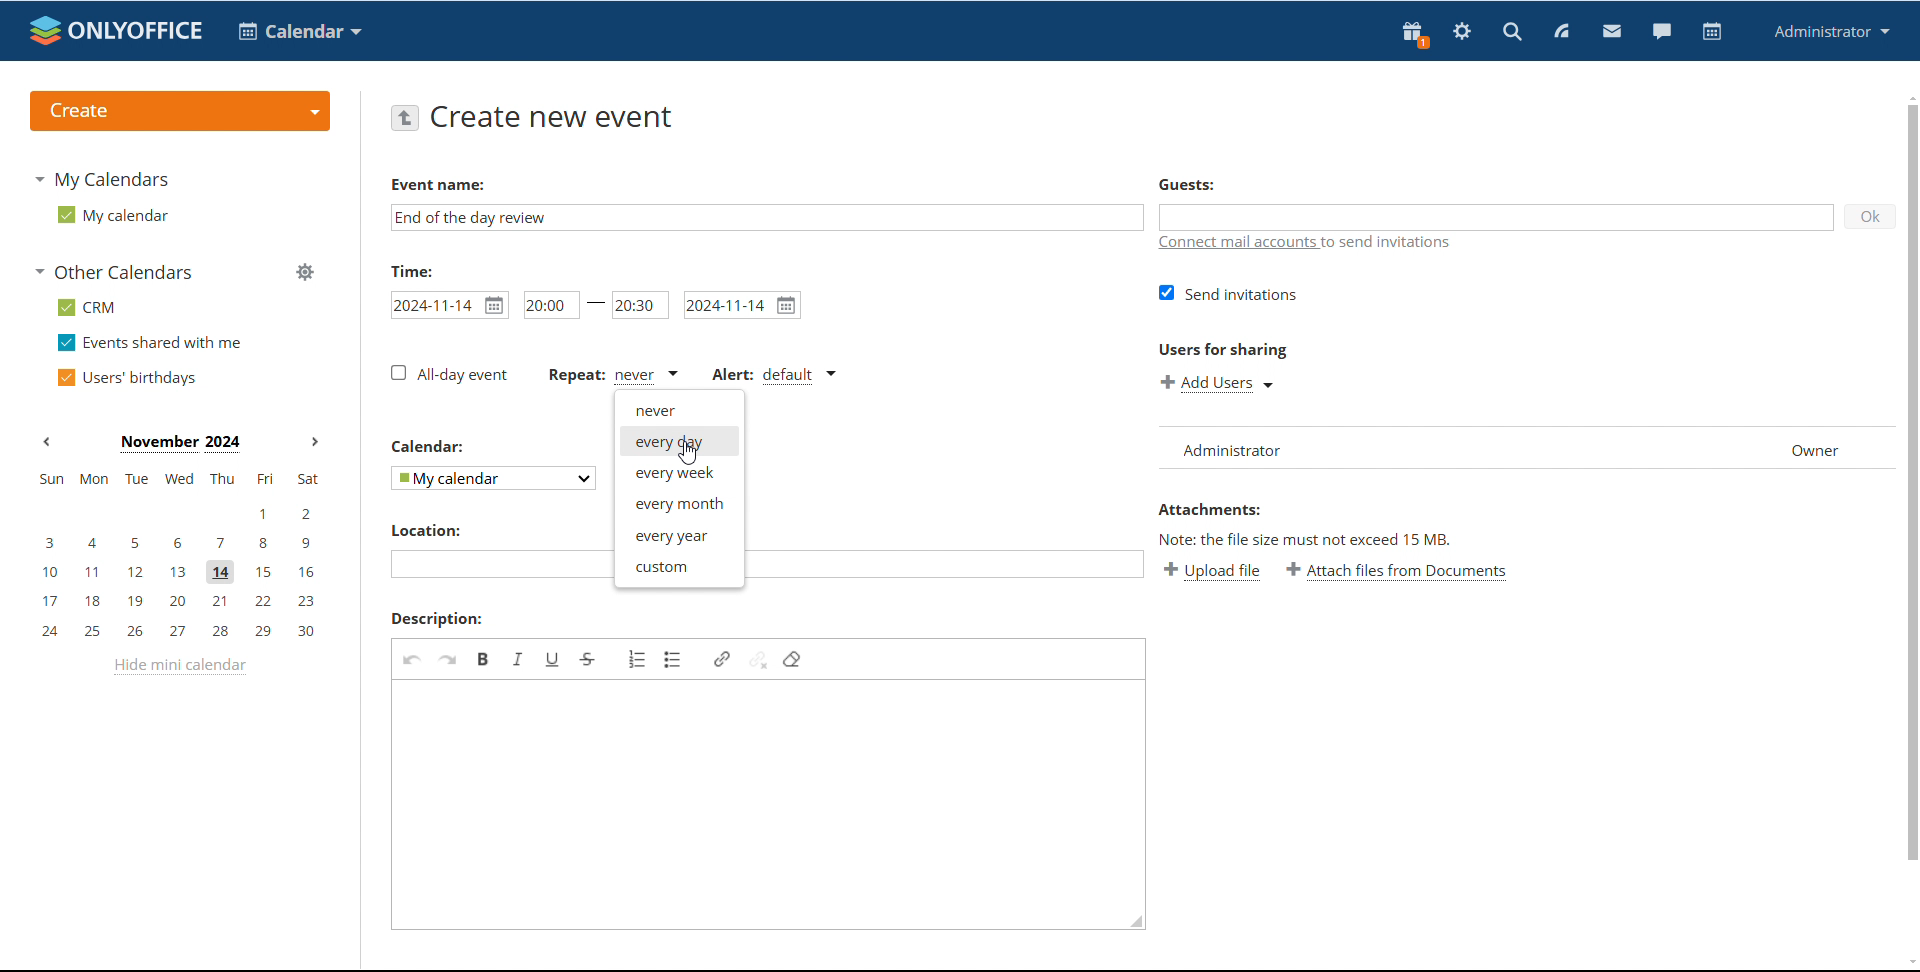 Image resolution: width=1920 pixels, height=972 pixels. What do you see at coordinates (180, 112) in the screenshot?
I see `create` at bounding box center [180, 112].